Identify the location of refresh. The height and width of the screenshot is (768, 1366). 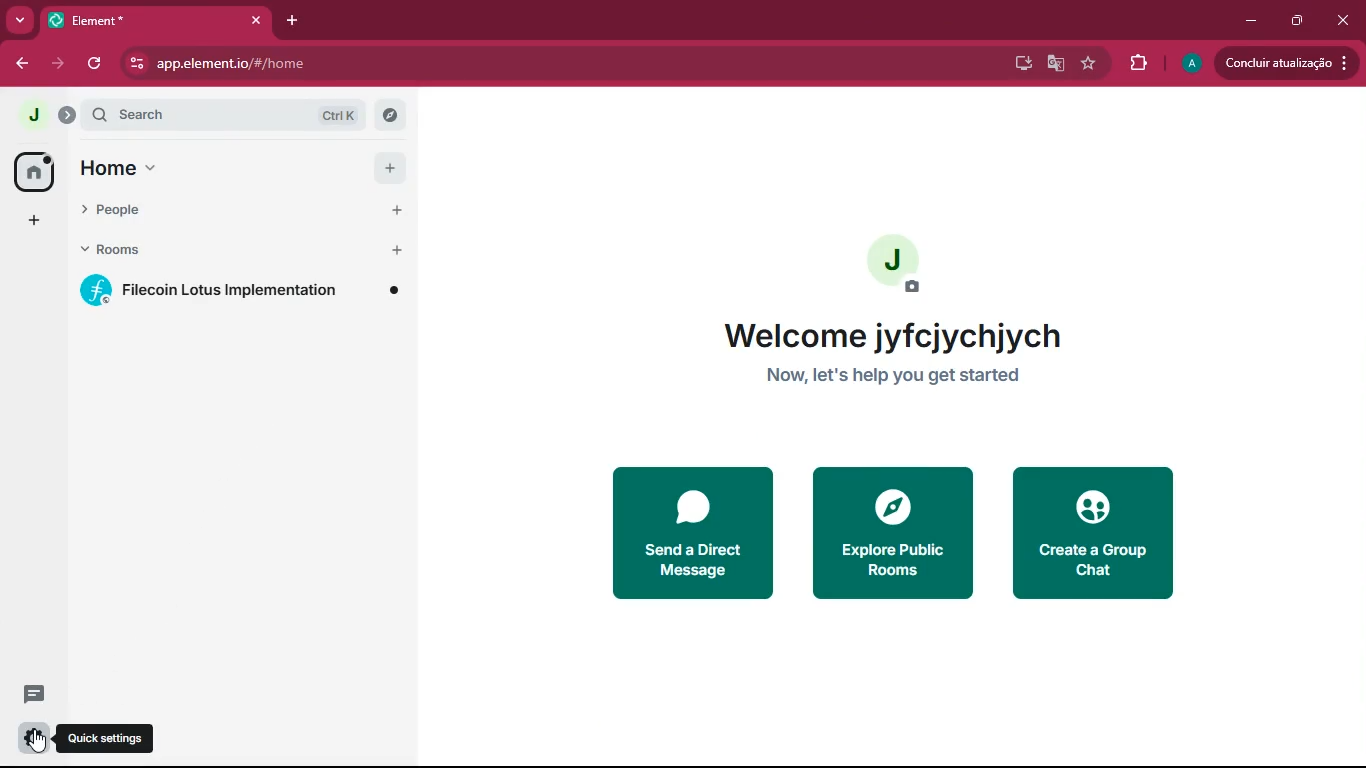
(97, 66).